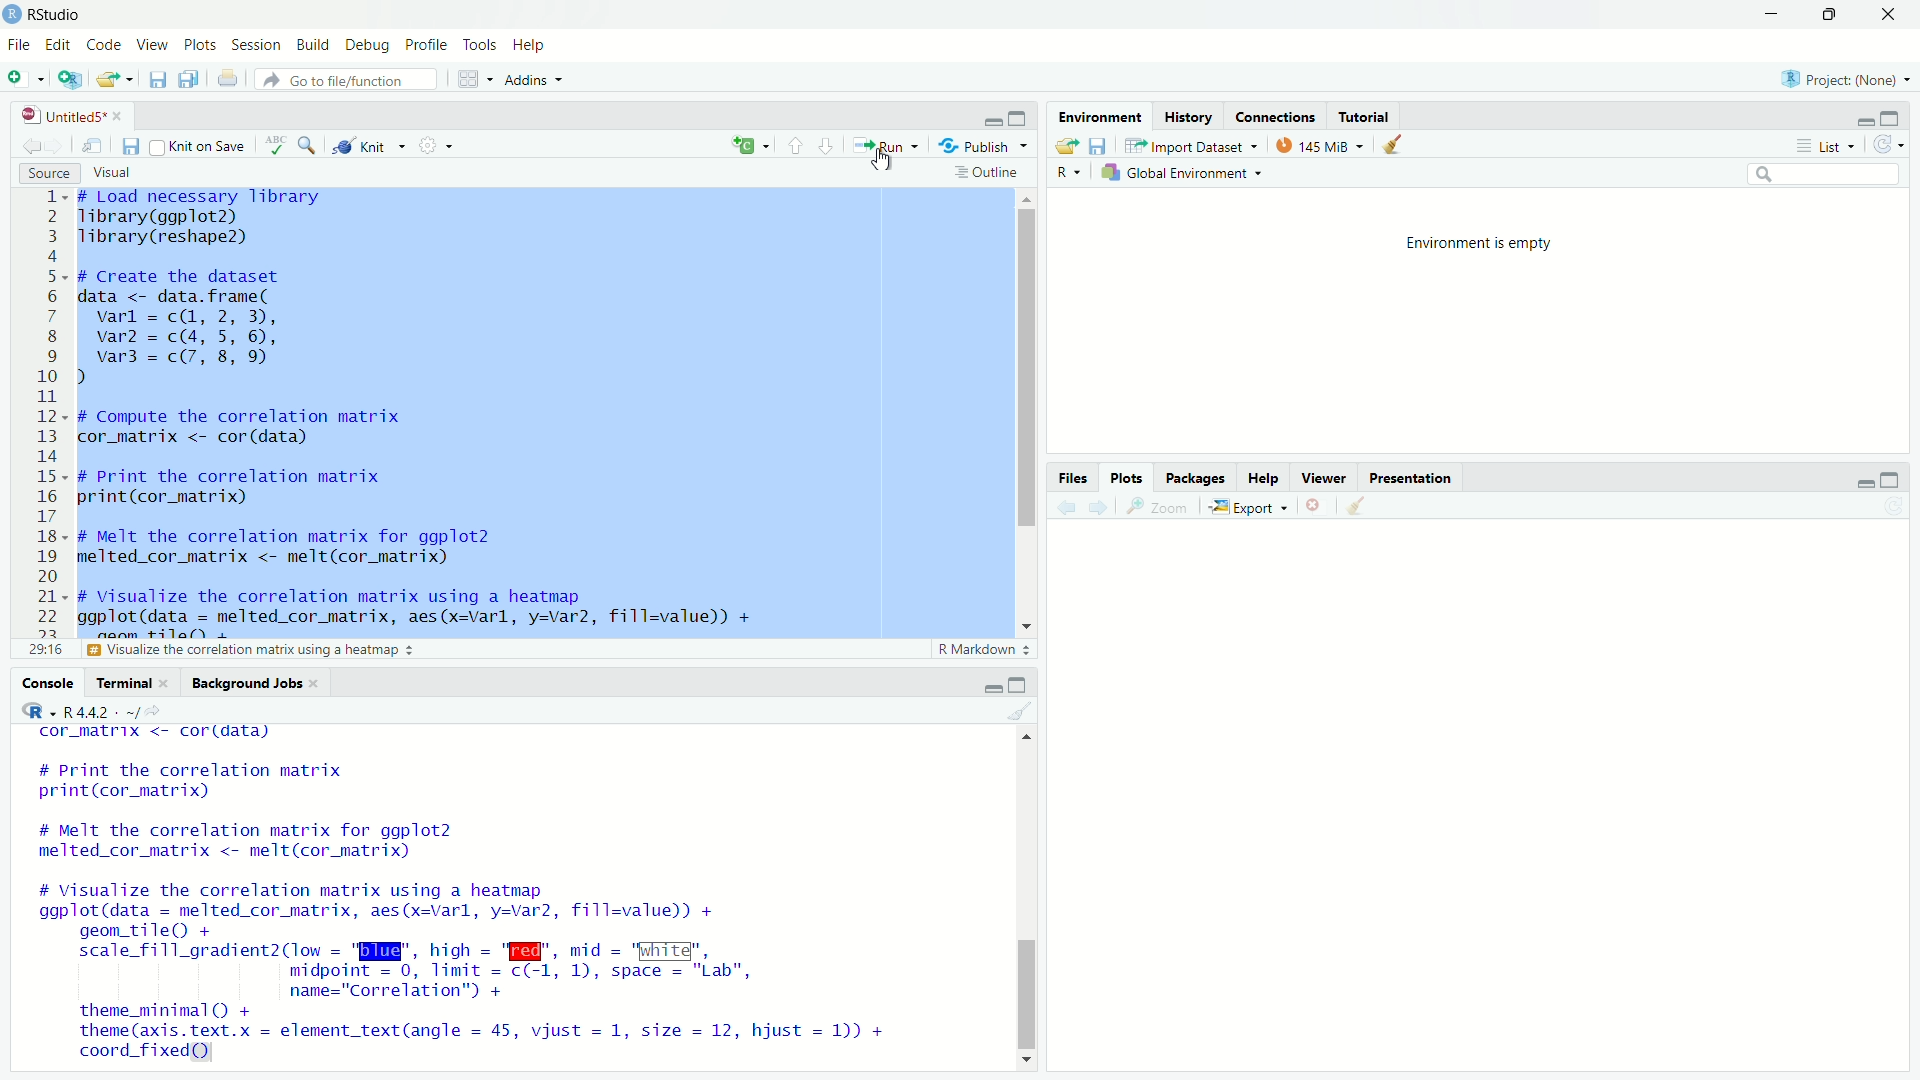  What do you see at coordinates (114, 711) in the screenshot?
I see `r language R4.4.2` at bounding box center [114, 711].